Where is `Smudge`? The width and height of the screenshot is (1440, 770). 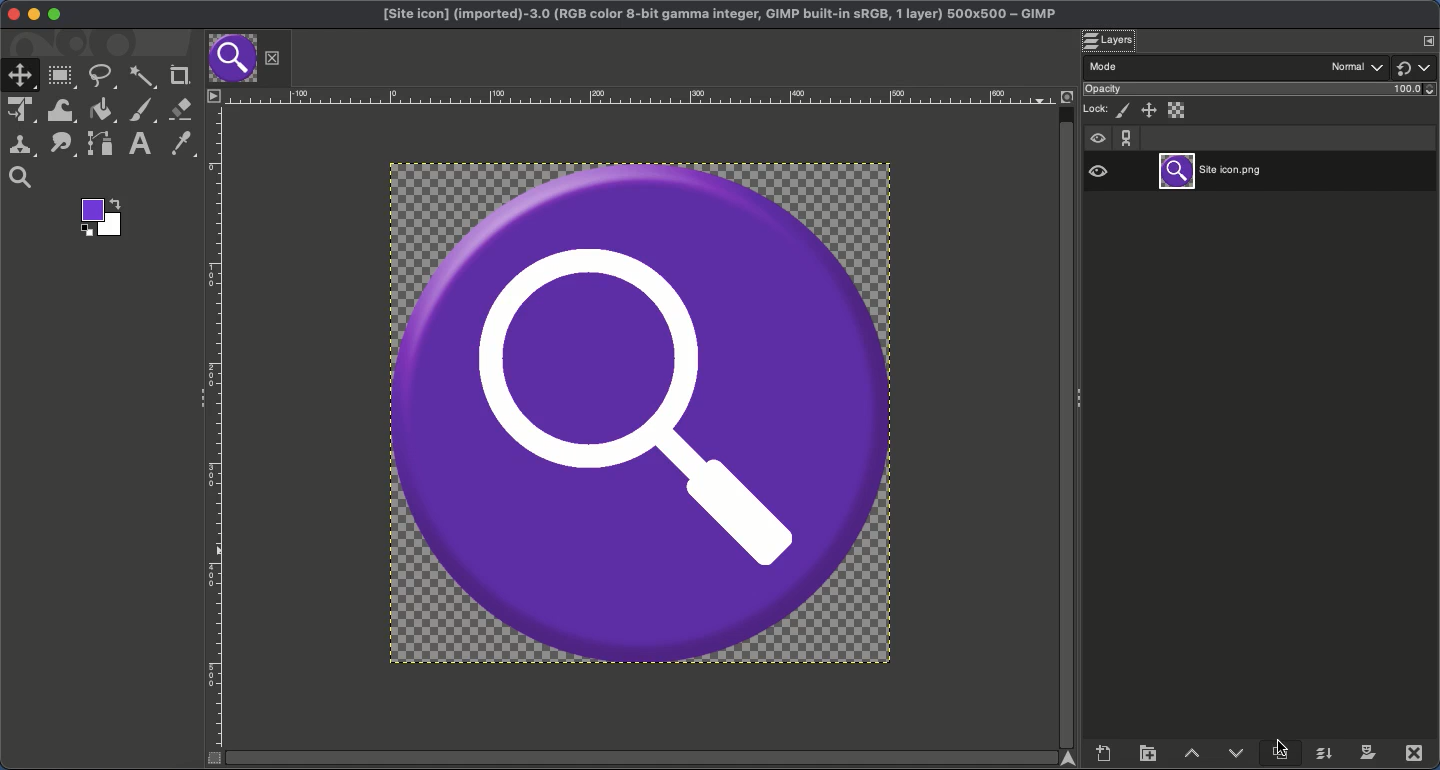 Smudge is located at coordinates (61, 145).